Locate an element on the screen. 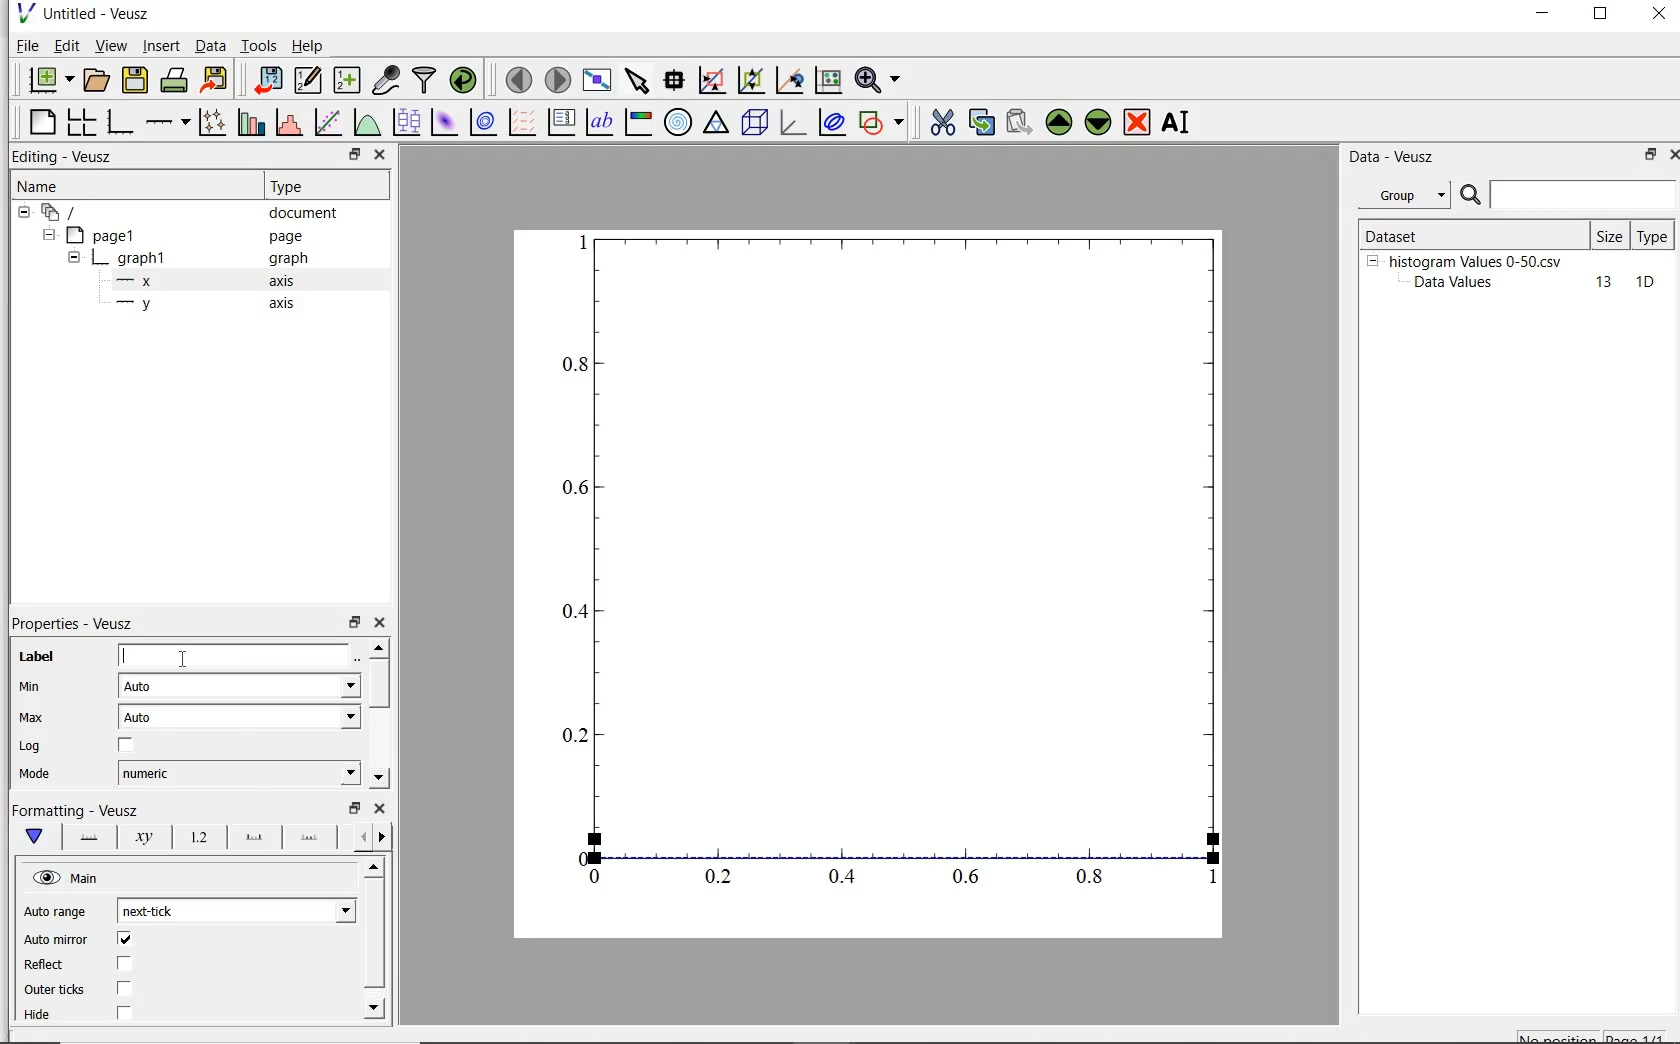  hide is located at coordinates (74, 259).